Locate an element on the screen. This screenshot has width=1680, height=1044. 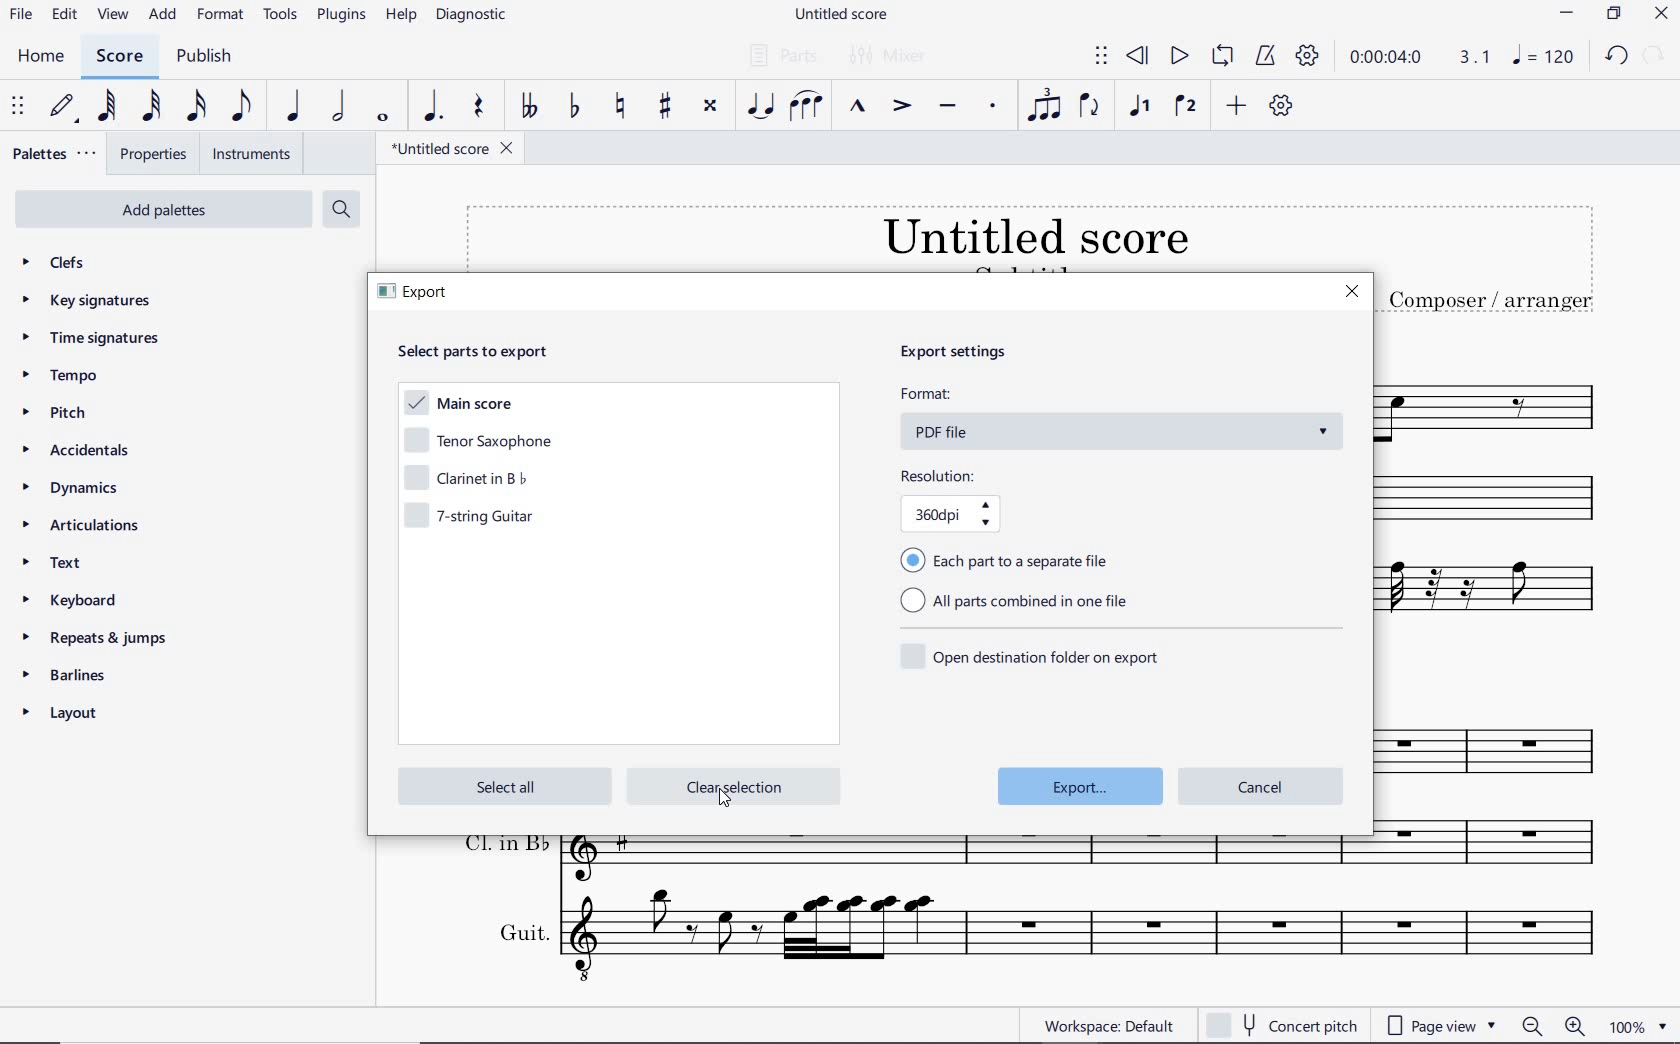
select parts to export is located at coordinates (486, 351).